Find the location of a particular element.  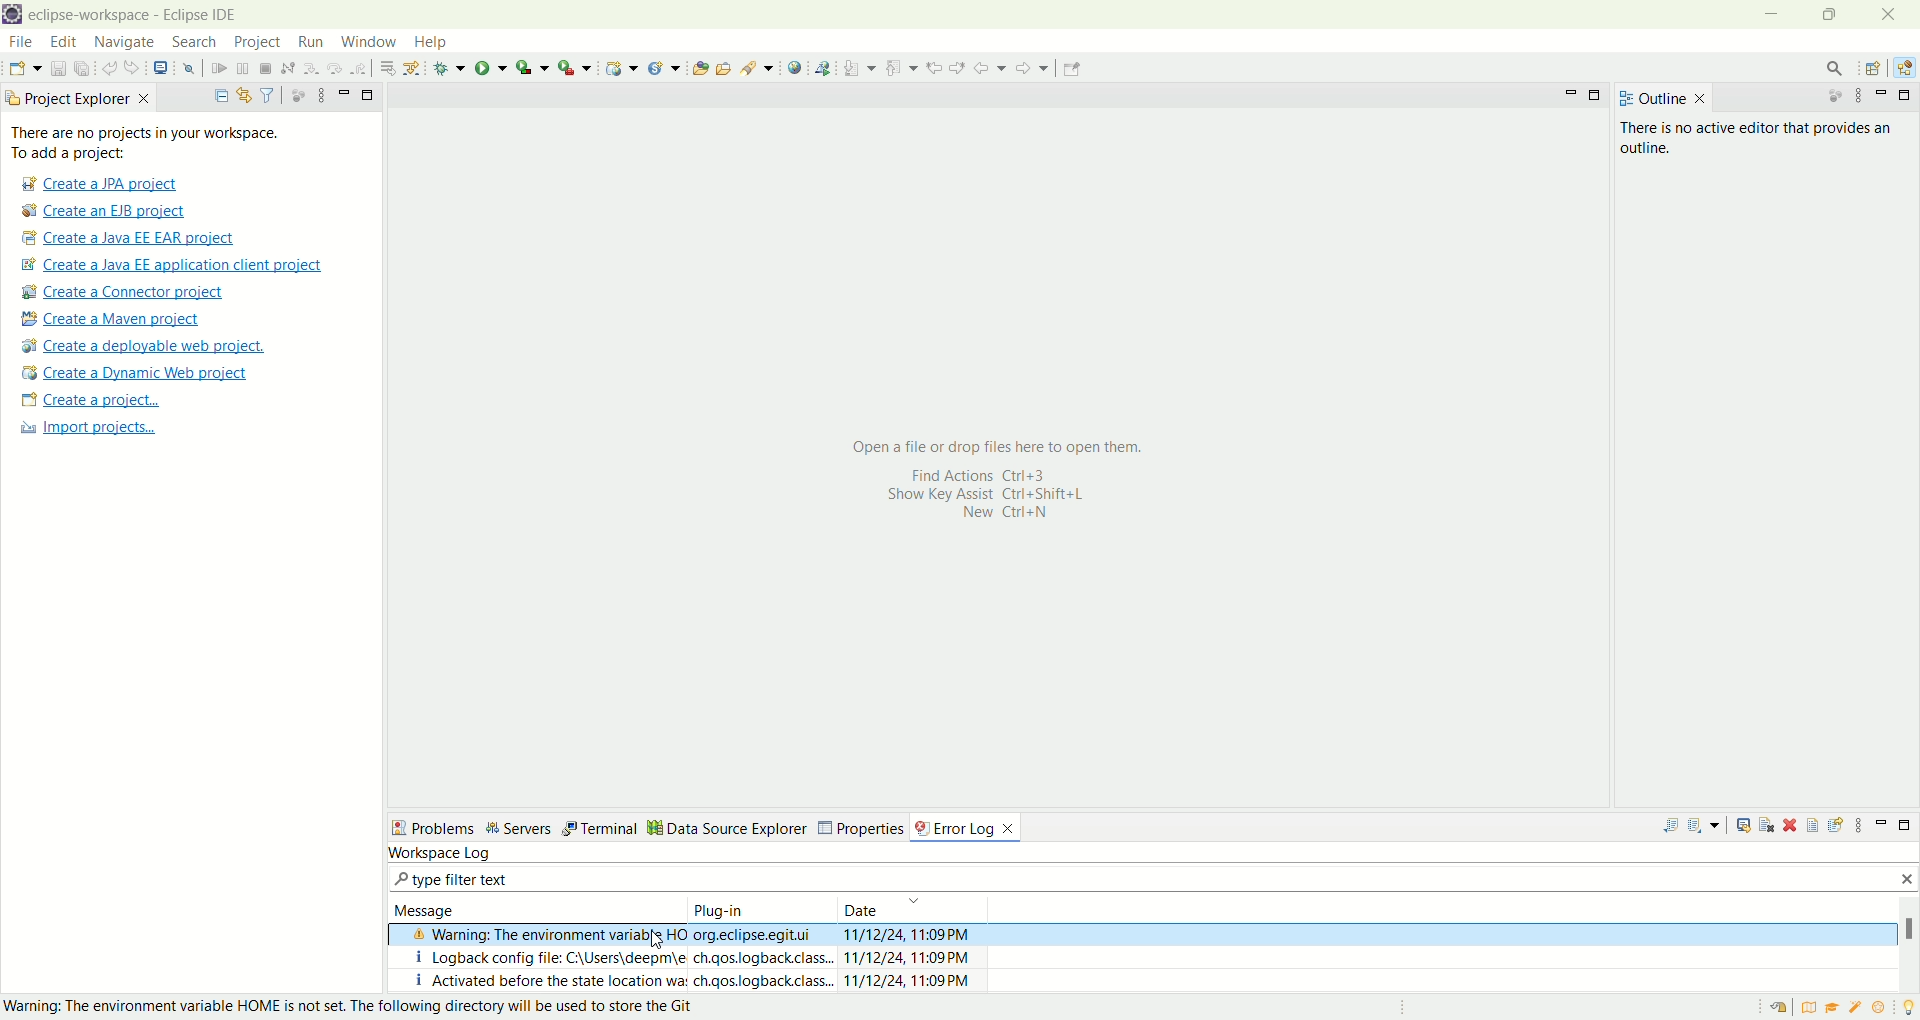

maximize is located at coordinates (368, 93).